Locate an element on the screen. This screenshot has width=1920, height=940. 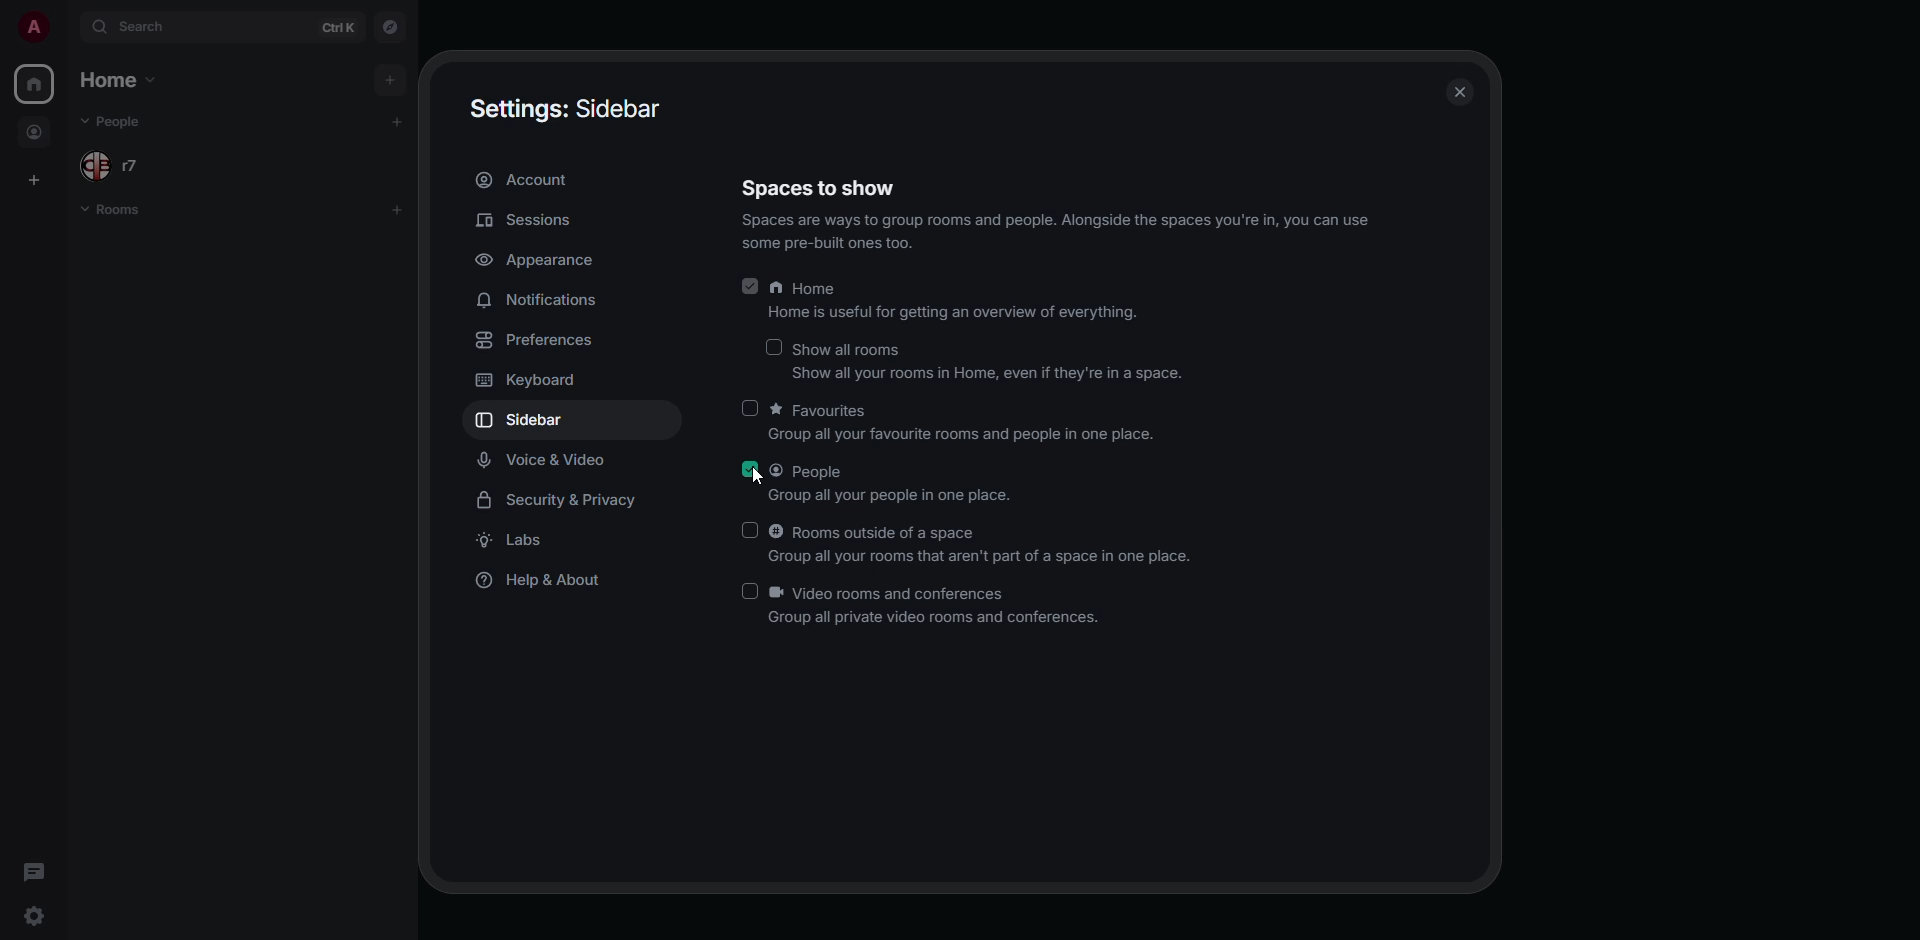
preferences is located at coordinates (532, 340).